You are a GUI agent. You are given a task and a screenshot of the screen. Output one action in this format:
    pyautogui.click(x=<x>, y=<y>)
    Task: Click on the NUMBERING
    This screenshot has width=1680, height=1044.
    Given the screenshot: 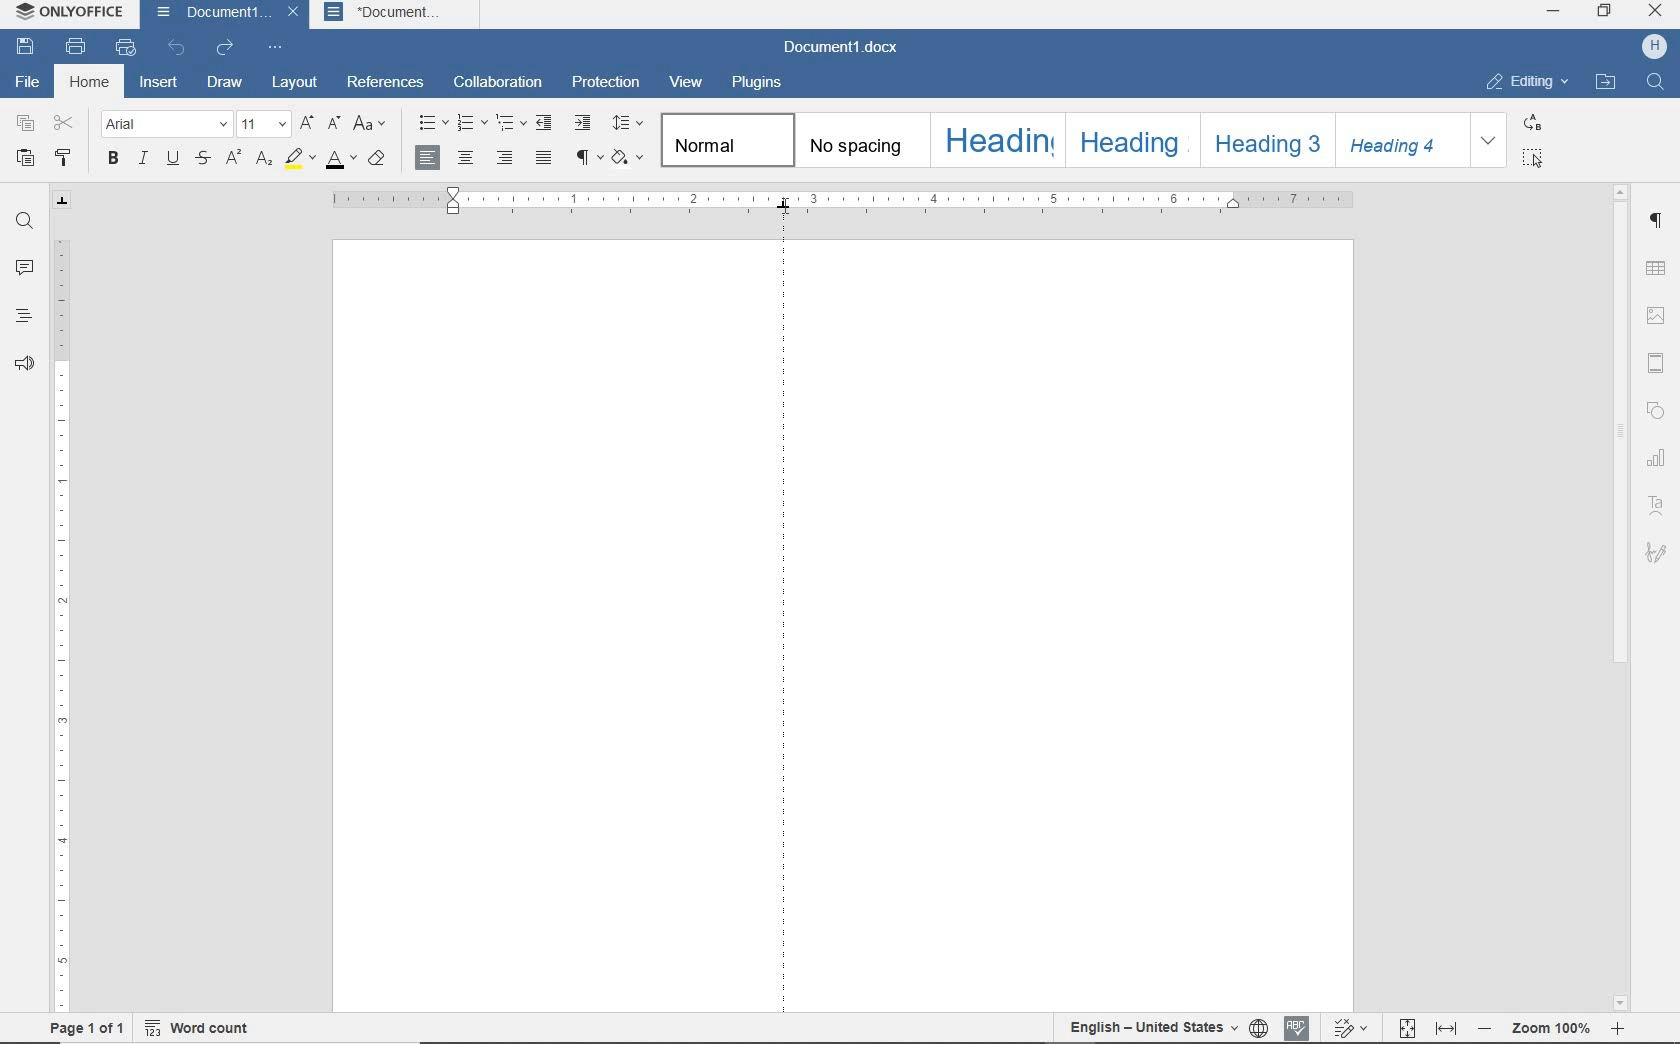 What is the action you would take?
    pyautogui.click(x=473, y=124)
    